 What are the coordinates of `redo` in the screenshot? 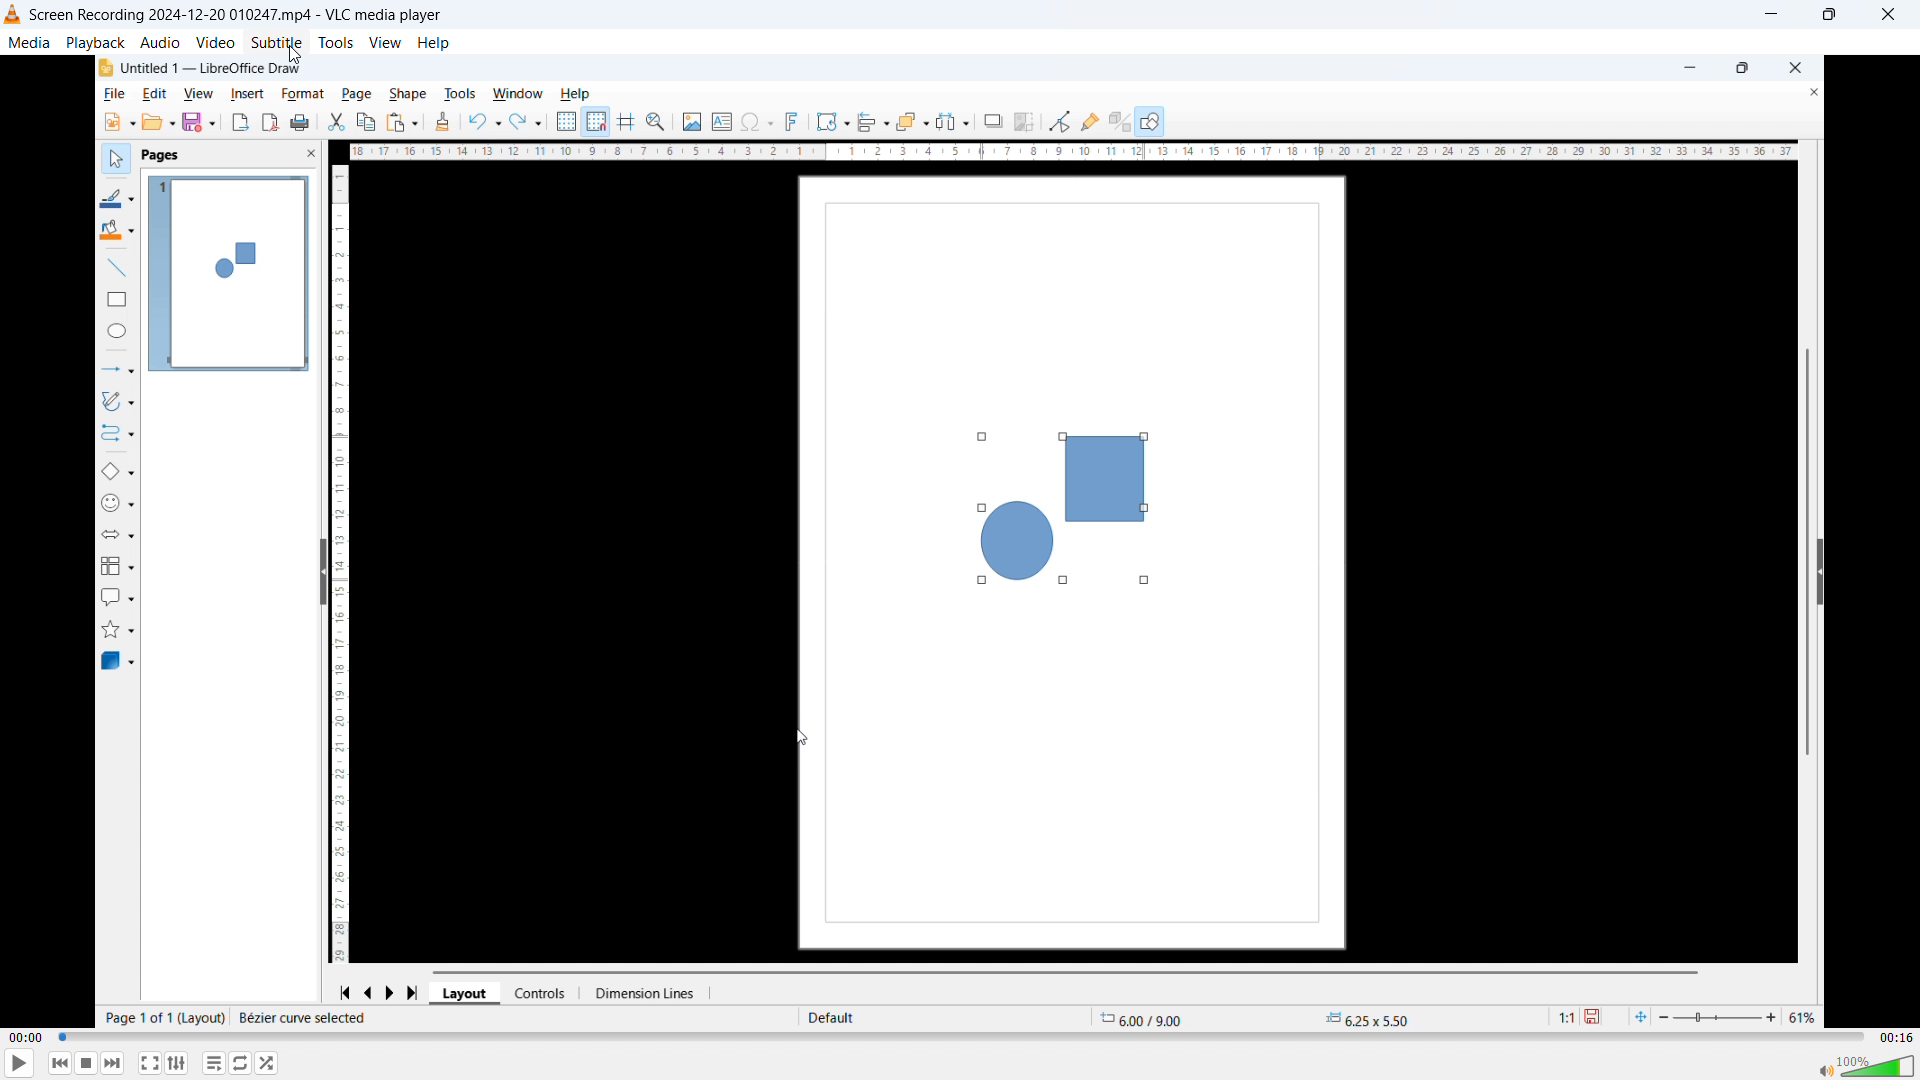 It's located at (527, 120).